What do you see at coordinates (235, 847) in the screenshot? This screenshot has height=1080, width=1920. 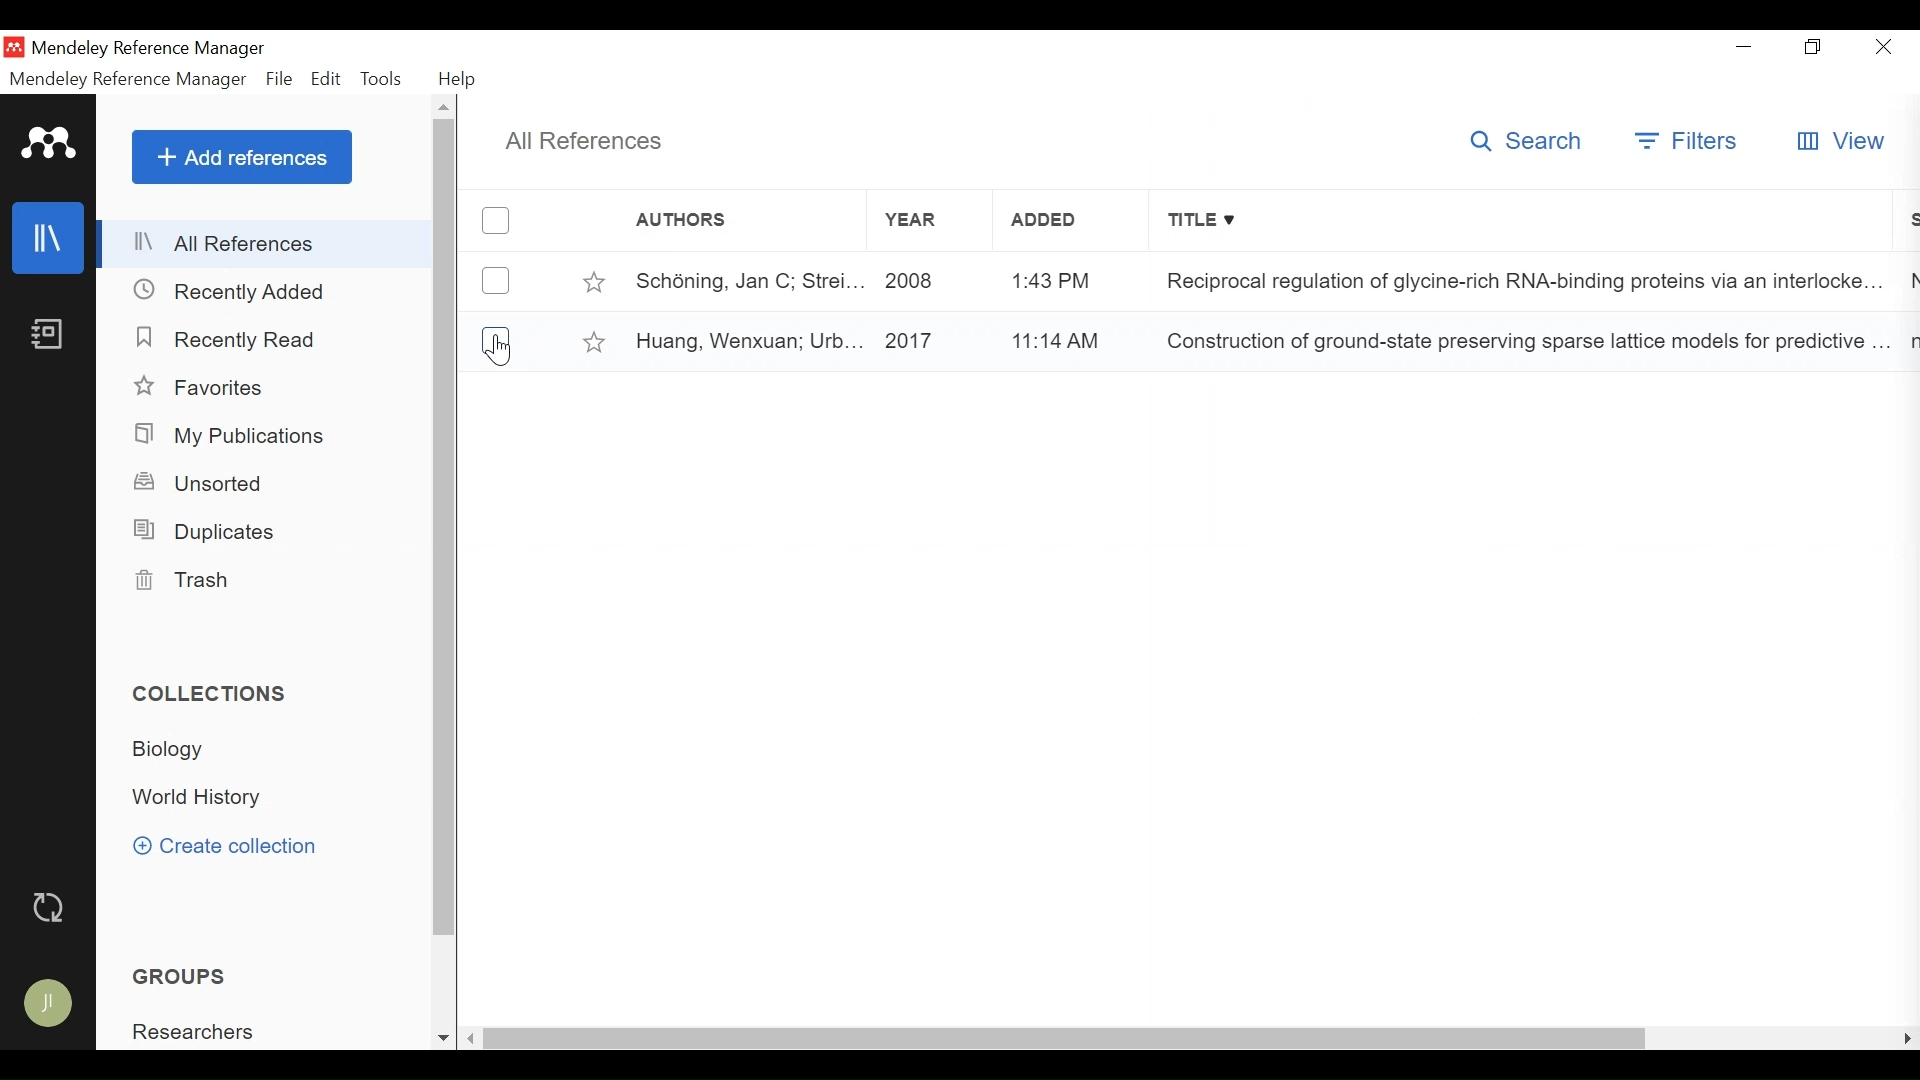 I see `Create Collection` at bounding box center [235, 847].